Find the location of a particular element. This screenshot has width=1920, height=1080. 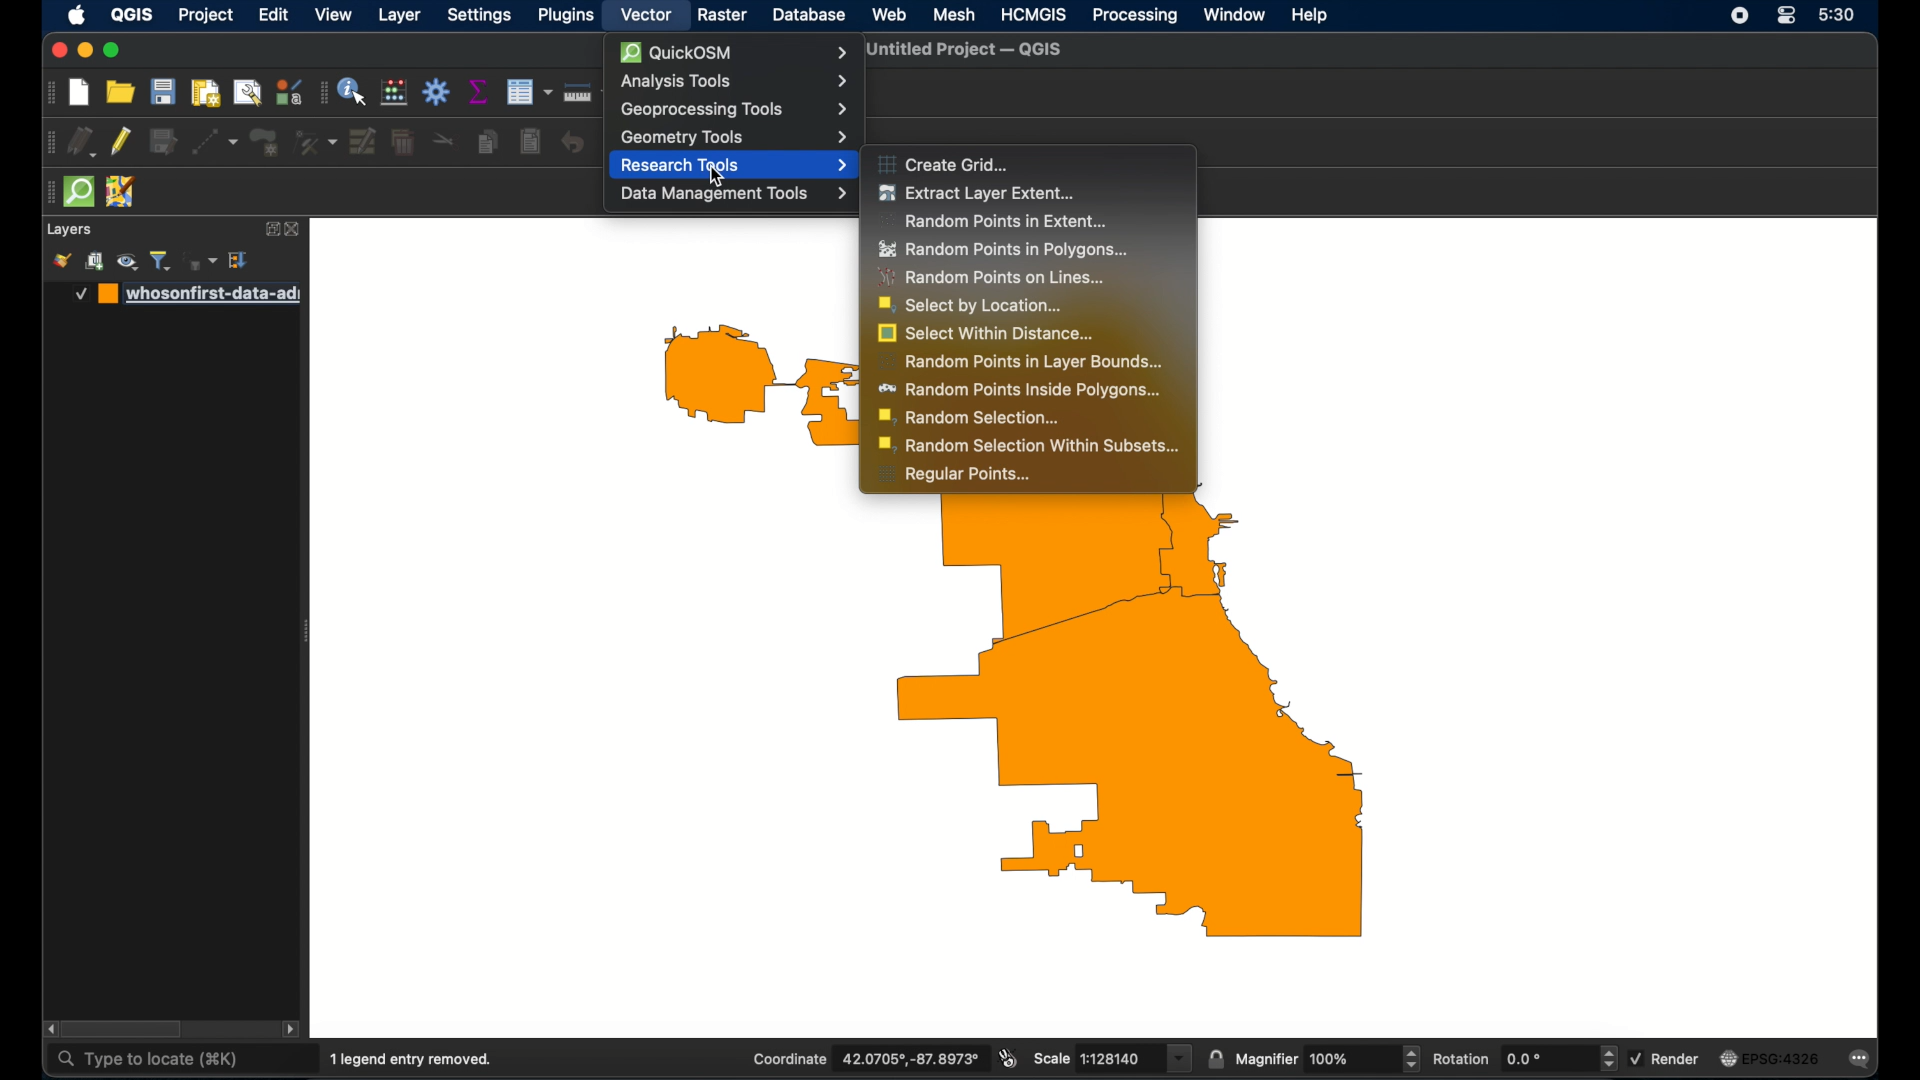

current crs is located at coordinates (1769, 1059).